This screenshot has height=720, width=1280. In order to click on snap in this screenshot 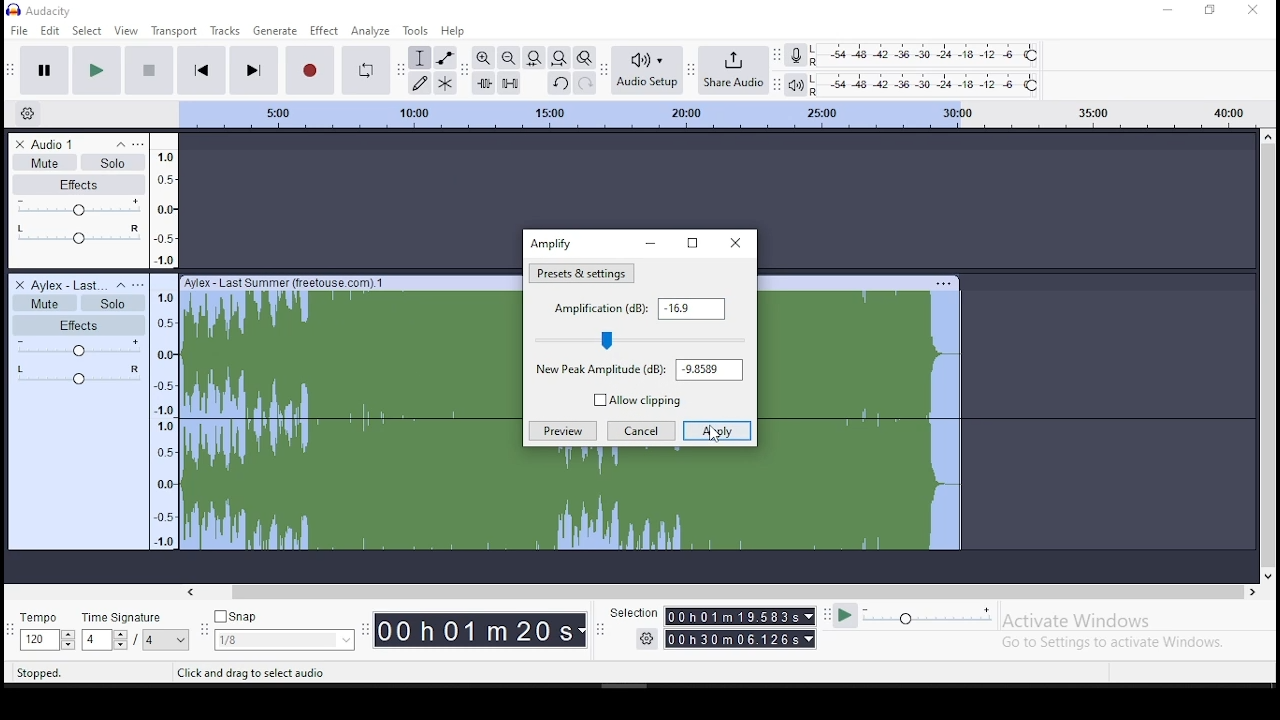, I will do `click(286, 629)`.